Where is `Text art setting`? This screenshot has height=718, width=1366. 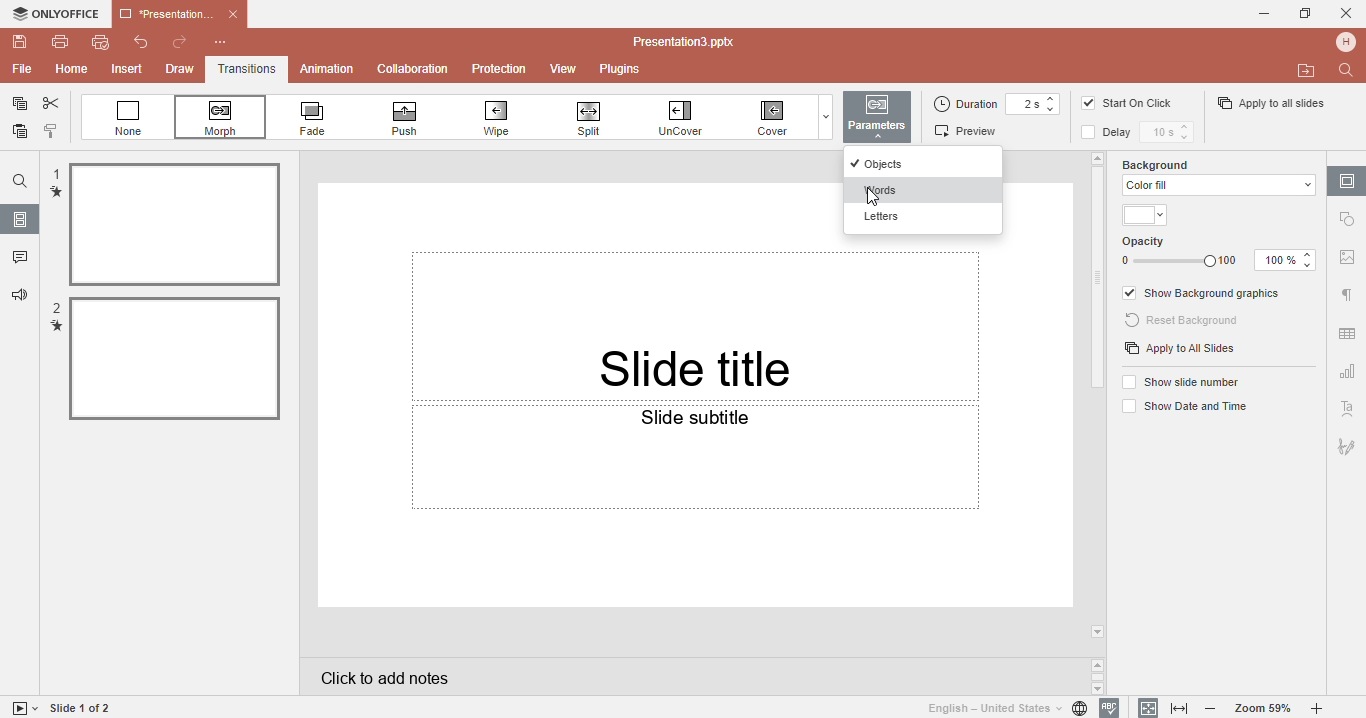 Text art setting is located at coordinates (1347, 408).